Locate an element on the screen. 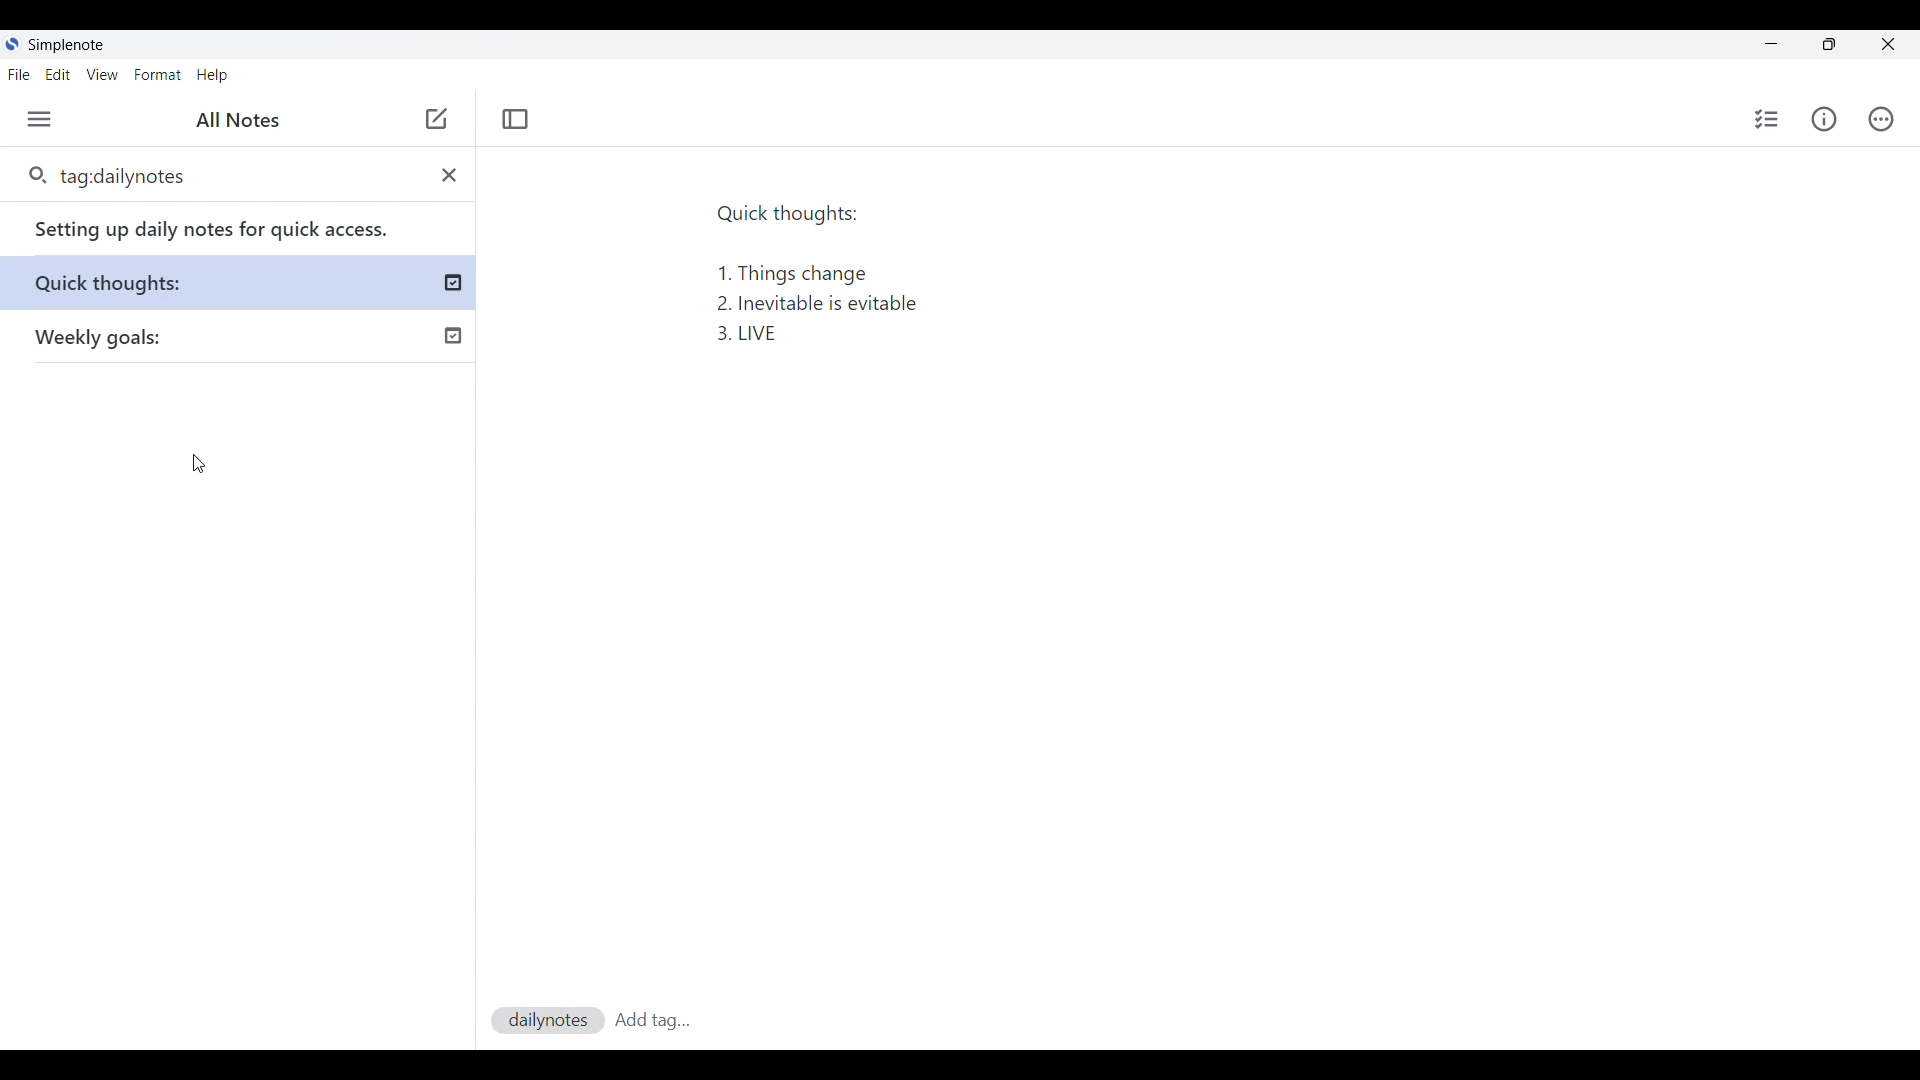 The image size is (1920, 1080). Info is located at coordinates (1823, 120).